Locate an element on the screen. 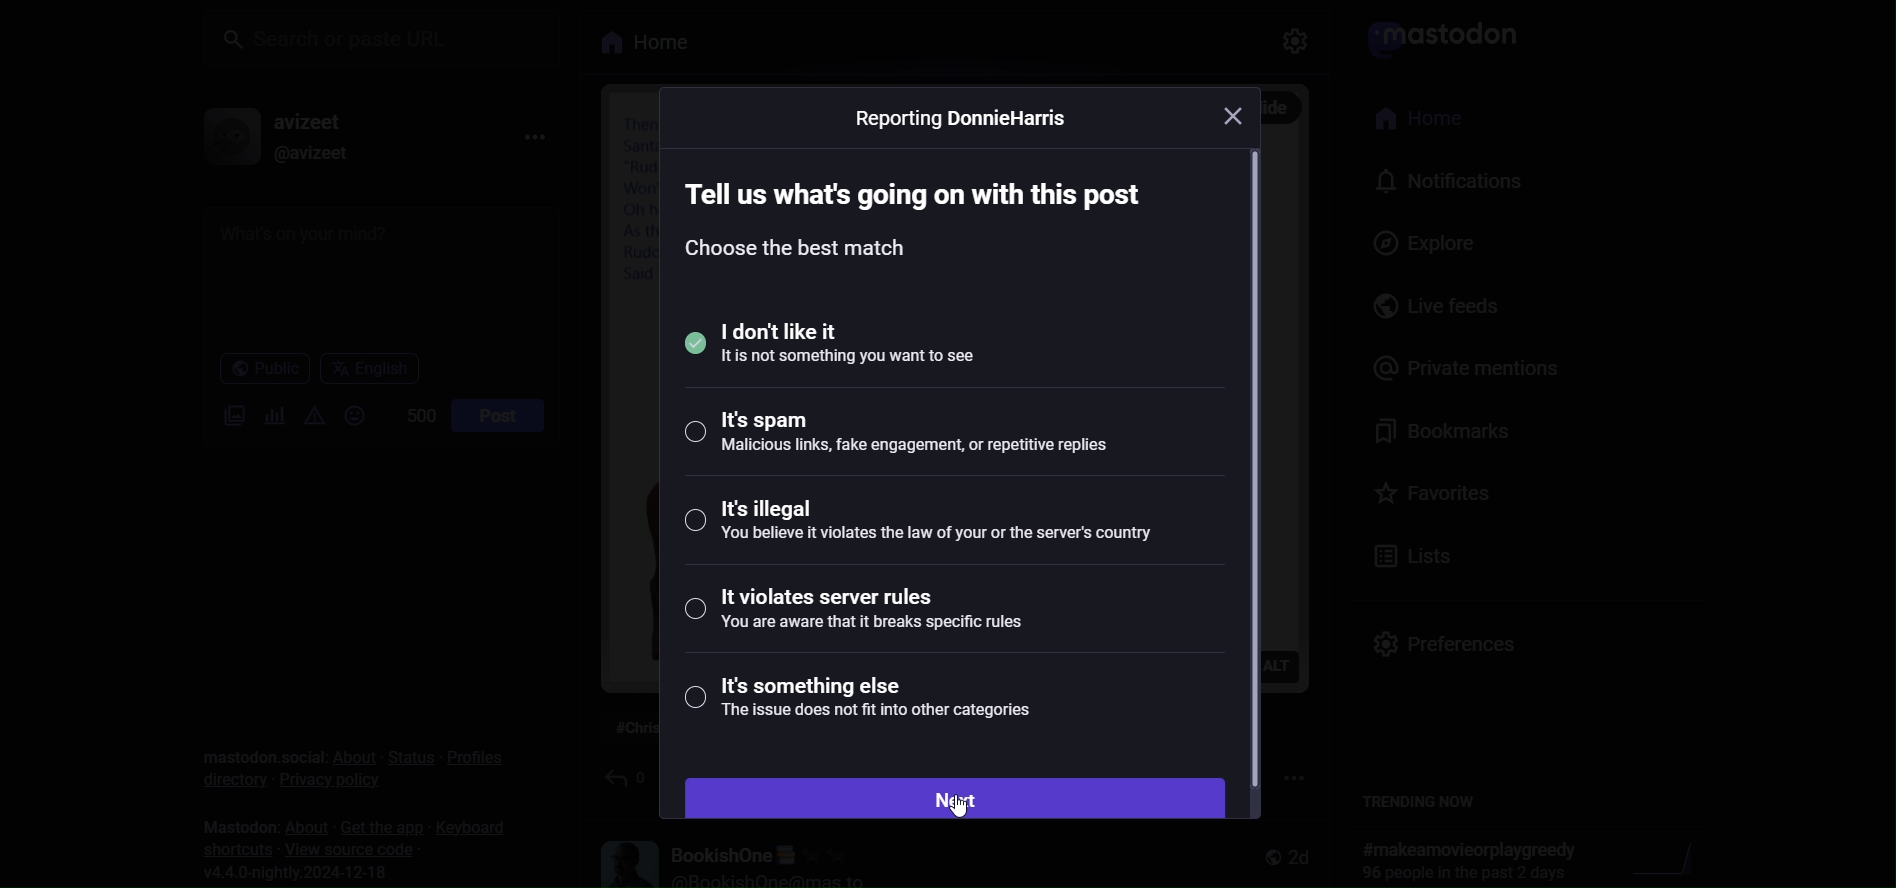 This screenshot has width=1896, height=888. view source code is located at coordinates (353, 849).